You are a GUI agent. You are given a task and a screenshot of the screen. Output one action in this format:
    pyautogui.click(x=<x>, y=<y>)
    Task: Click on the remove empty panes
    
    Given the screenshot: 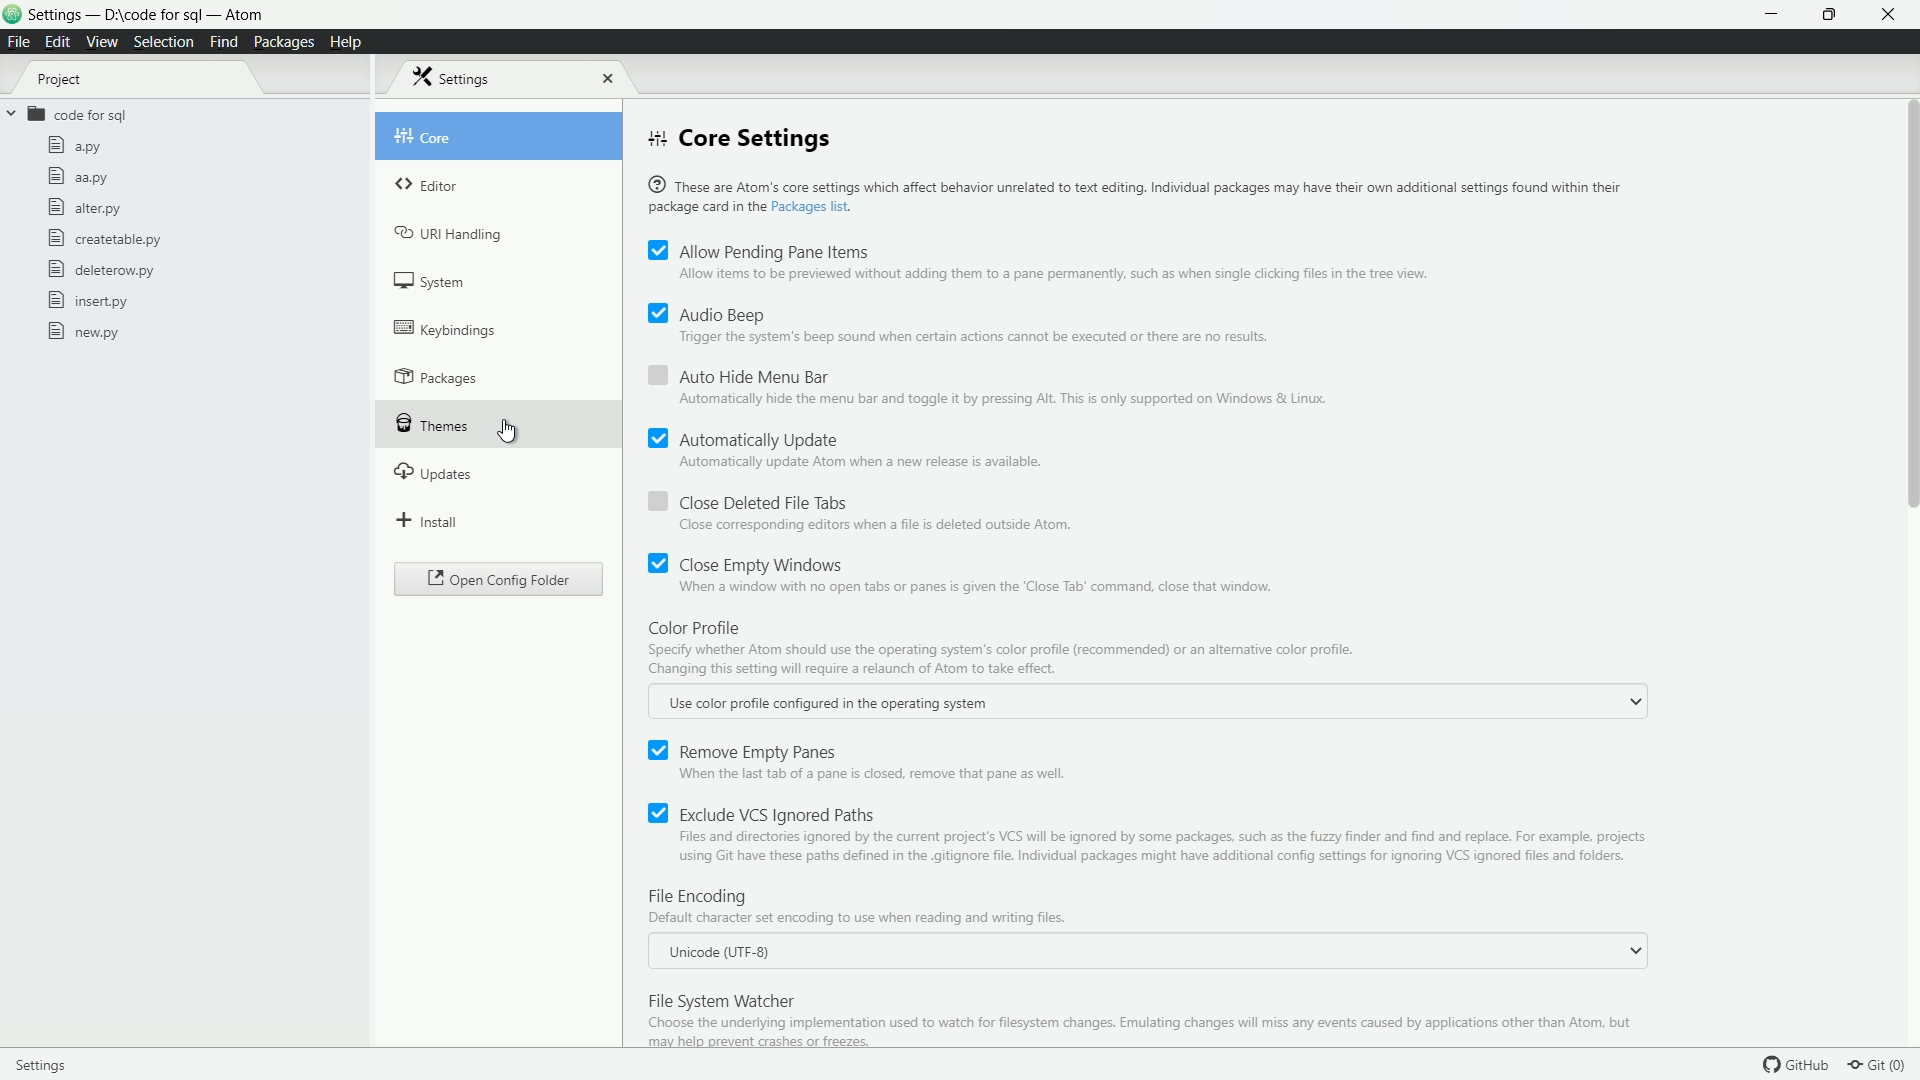 What is the action you would take?
    pyautogui.click(x=736, y=749)
    